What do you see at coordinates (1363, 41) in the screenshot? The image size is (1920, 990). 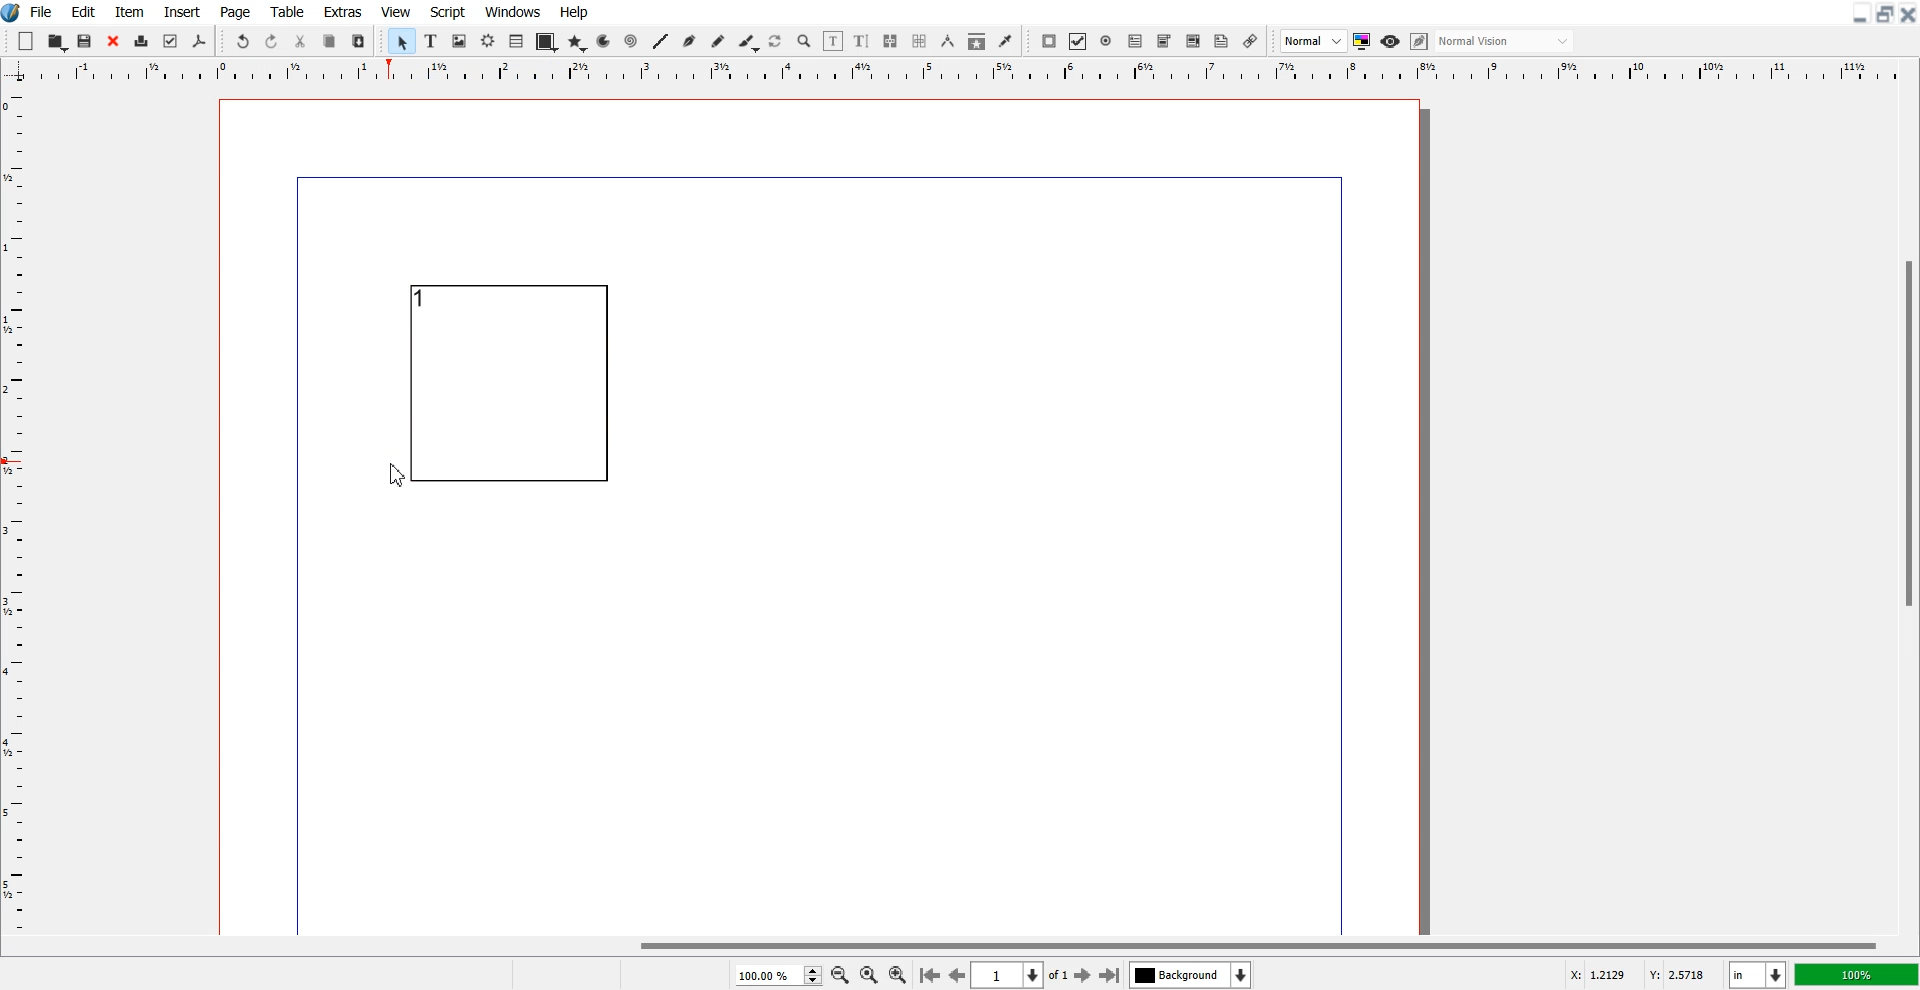 I see `Toggle color management system` at bounding box center [1363, 41].